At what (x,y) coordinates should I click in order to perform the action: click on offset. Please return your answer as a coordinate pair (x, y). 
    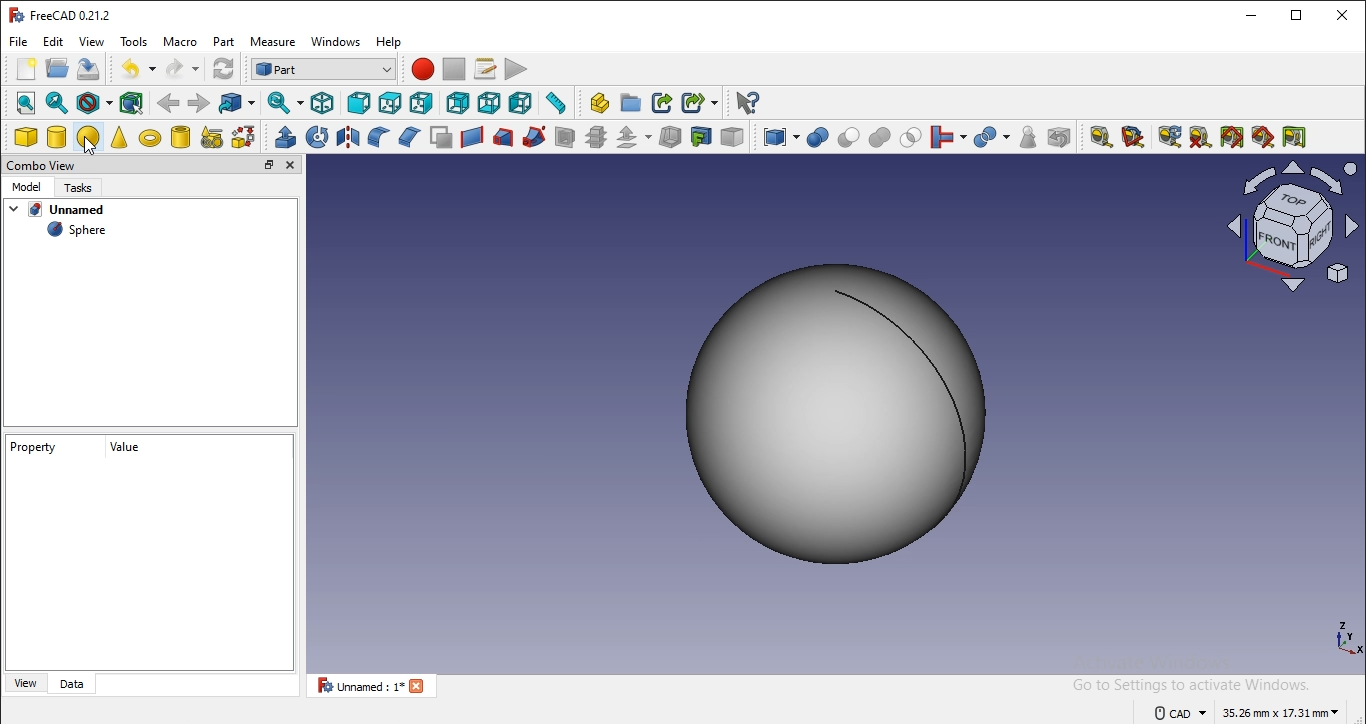
    Looking at the image, I should click on (630, 138).